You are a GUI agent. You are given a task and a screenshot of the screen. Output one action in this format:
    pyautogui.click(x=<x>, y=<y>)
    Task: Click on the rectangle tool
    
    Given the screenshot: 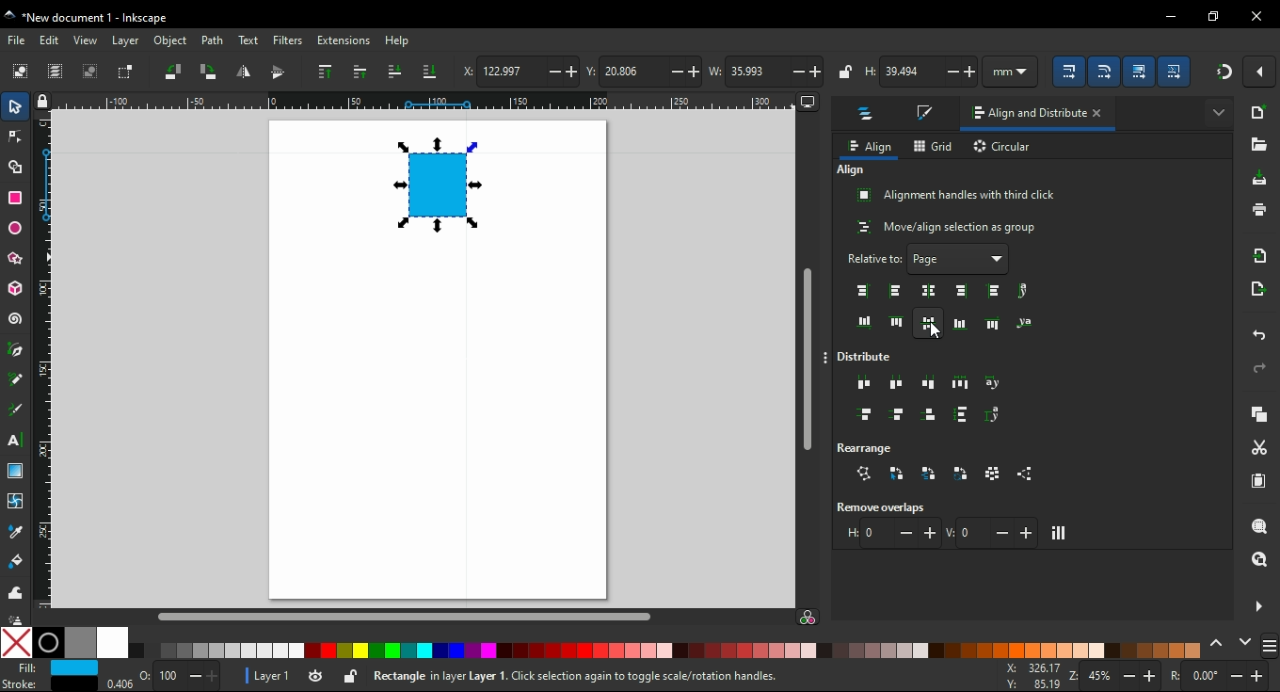 What is the action you would take?
    pyautogui.click(x=15, y=196)
    